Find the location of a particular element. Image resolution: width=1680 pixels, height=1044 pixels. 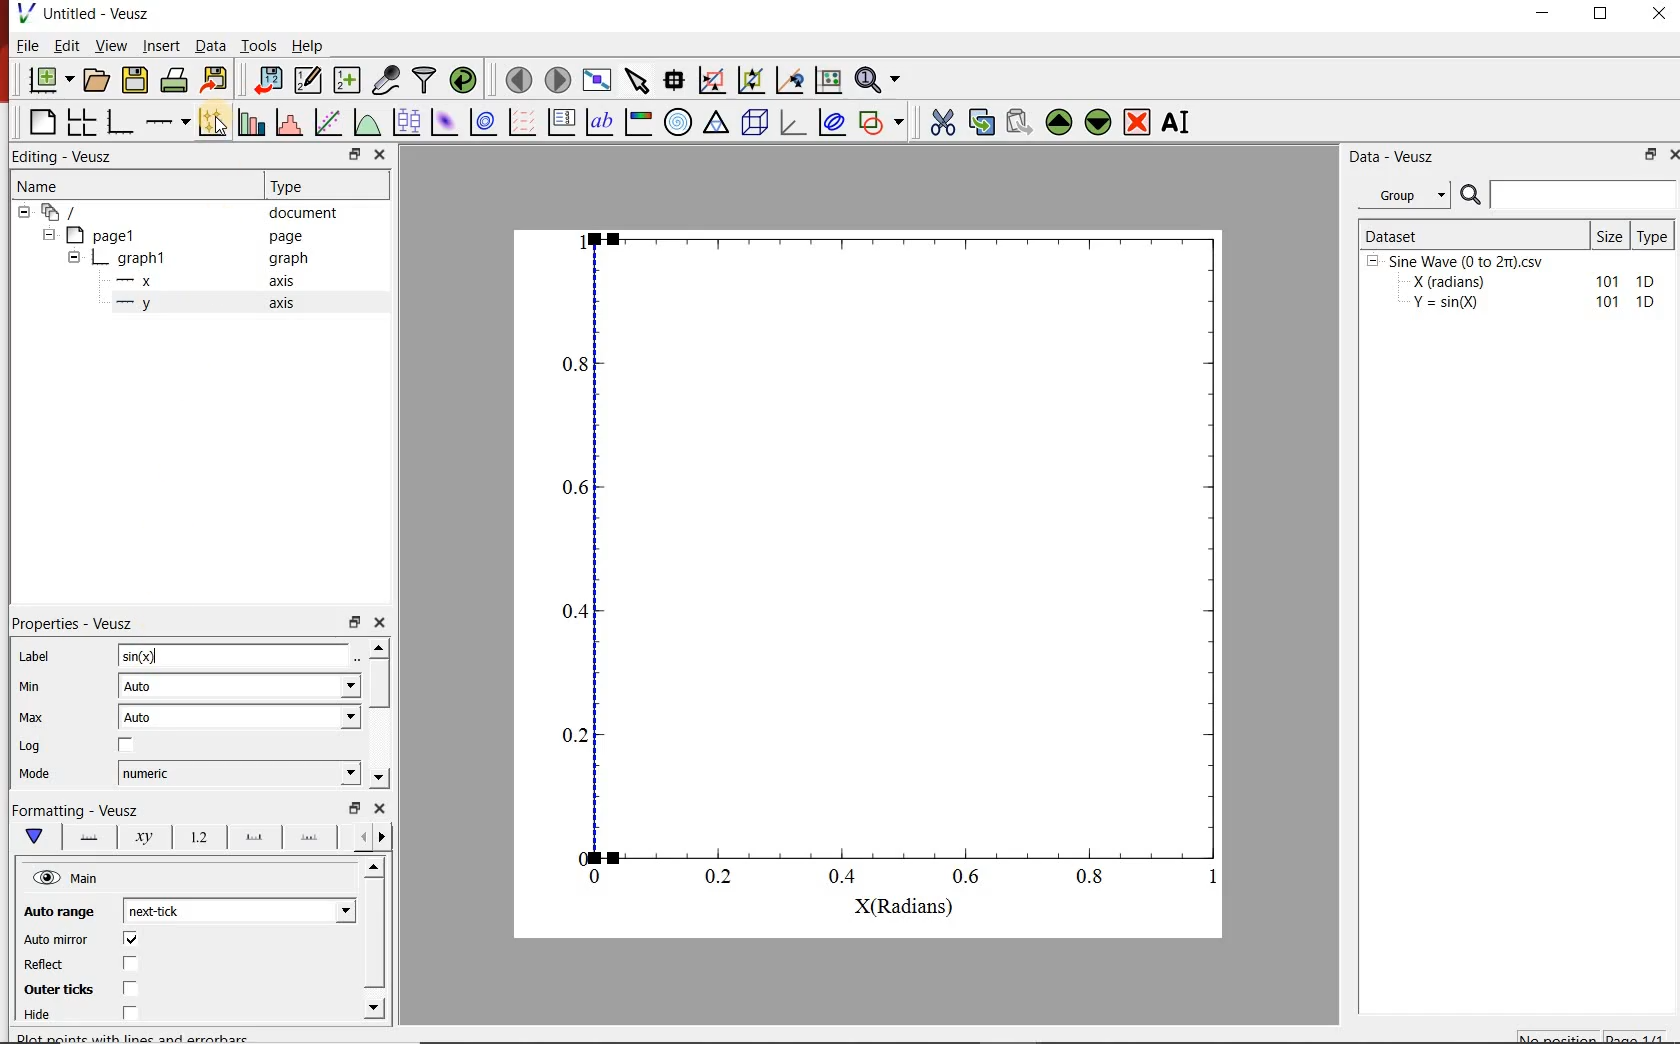

3d scene is located at coordinates (755, 122).